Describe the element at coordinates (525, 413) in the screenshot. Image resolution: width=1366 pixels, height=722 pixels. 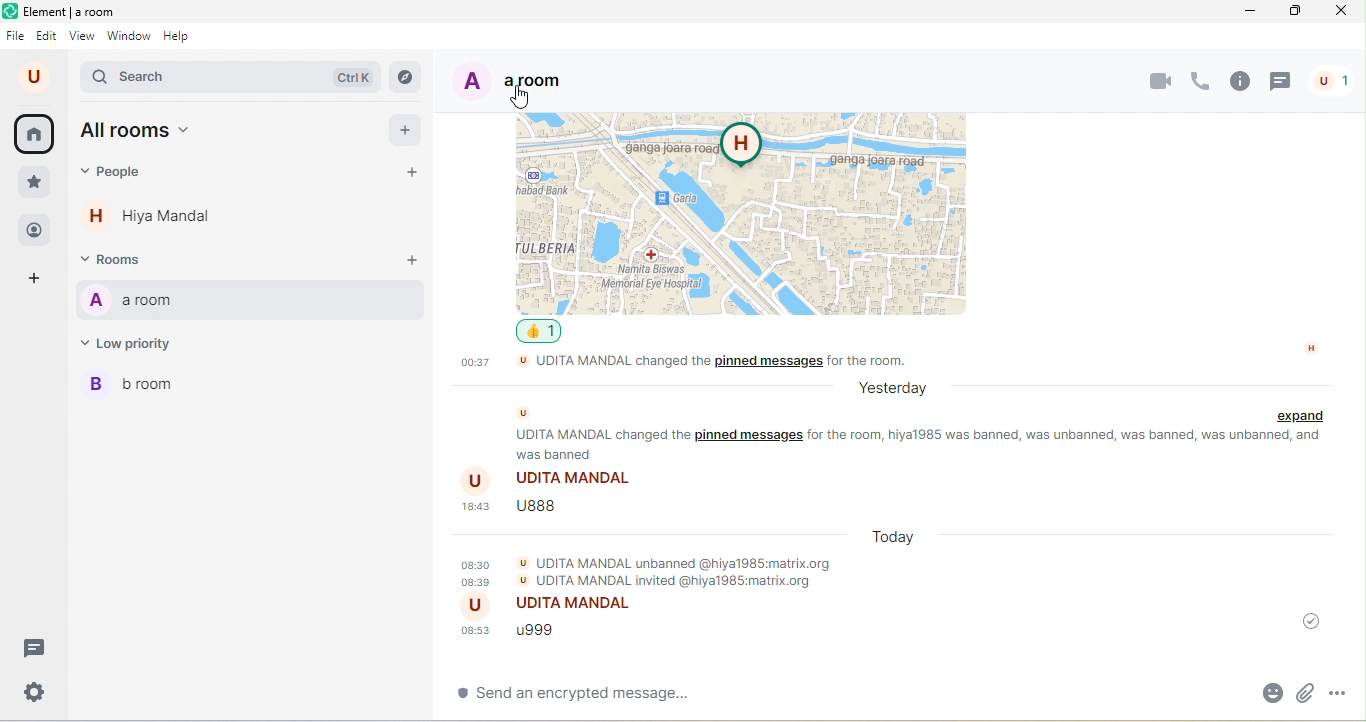
I see `u` at that location.